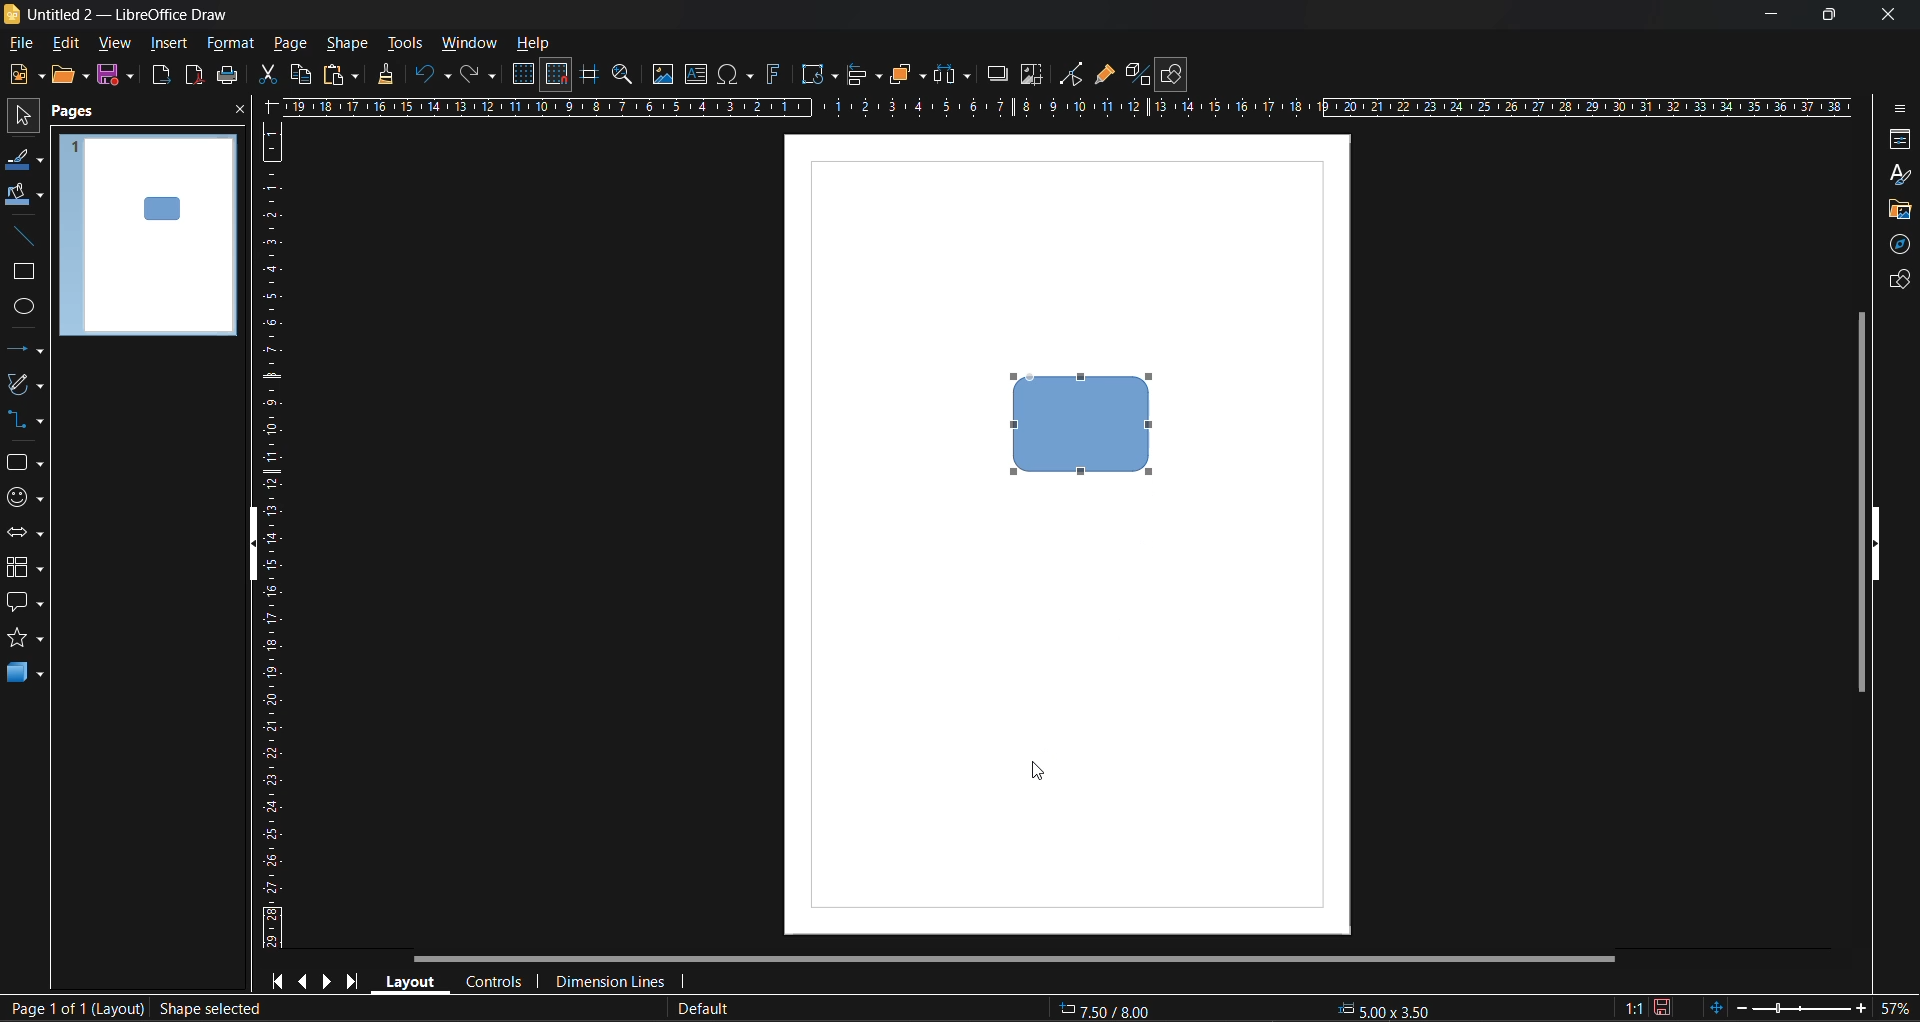 The width and height of the screenshot is (1920, 1022). What do you see at coordinates (354, 978) in the screenshot?
I see `last` at bounding box center [354, 978].